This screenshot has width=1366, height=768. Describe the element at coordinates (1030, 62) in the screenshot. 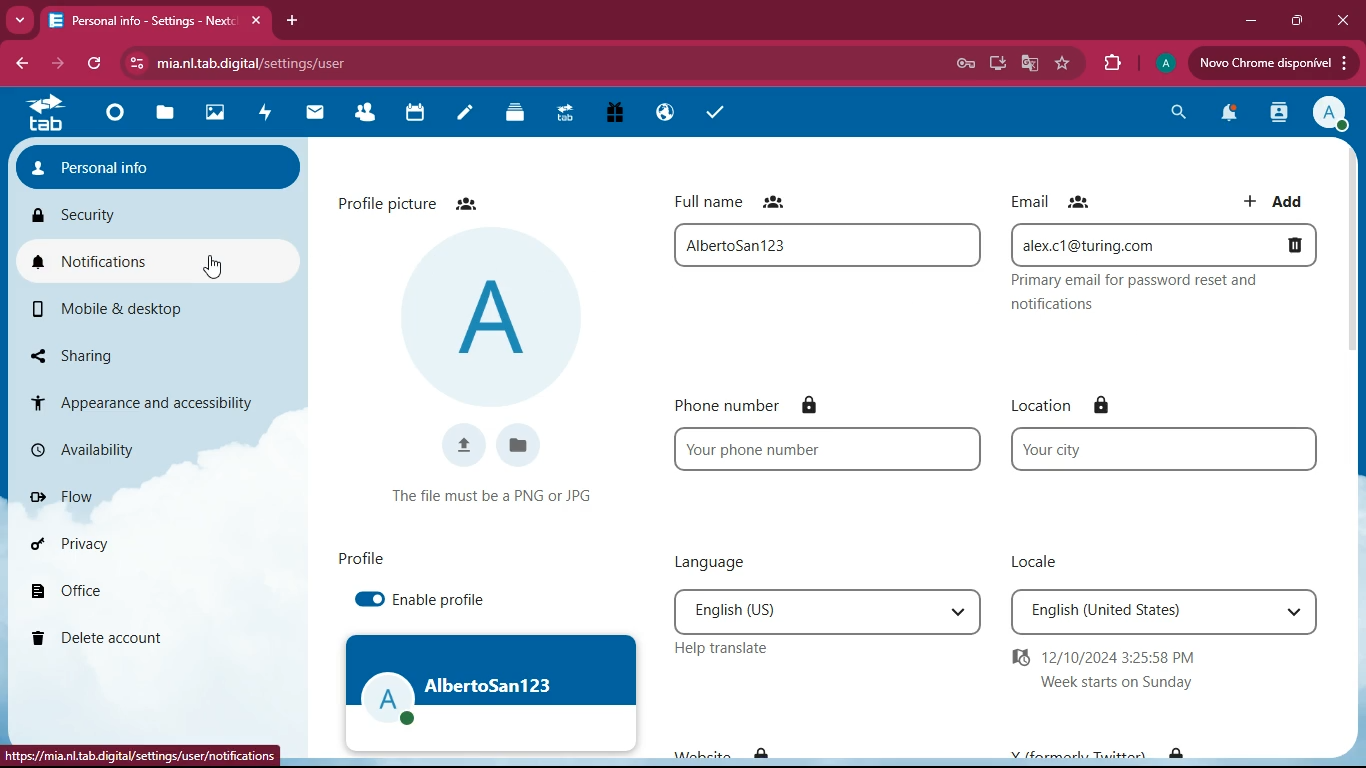

I see `google translate` at that location.